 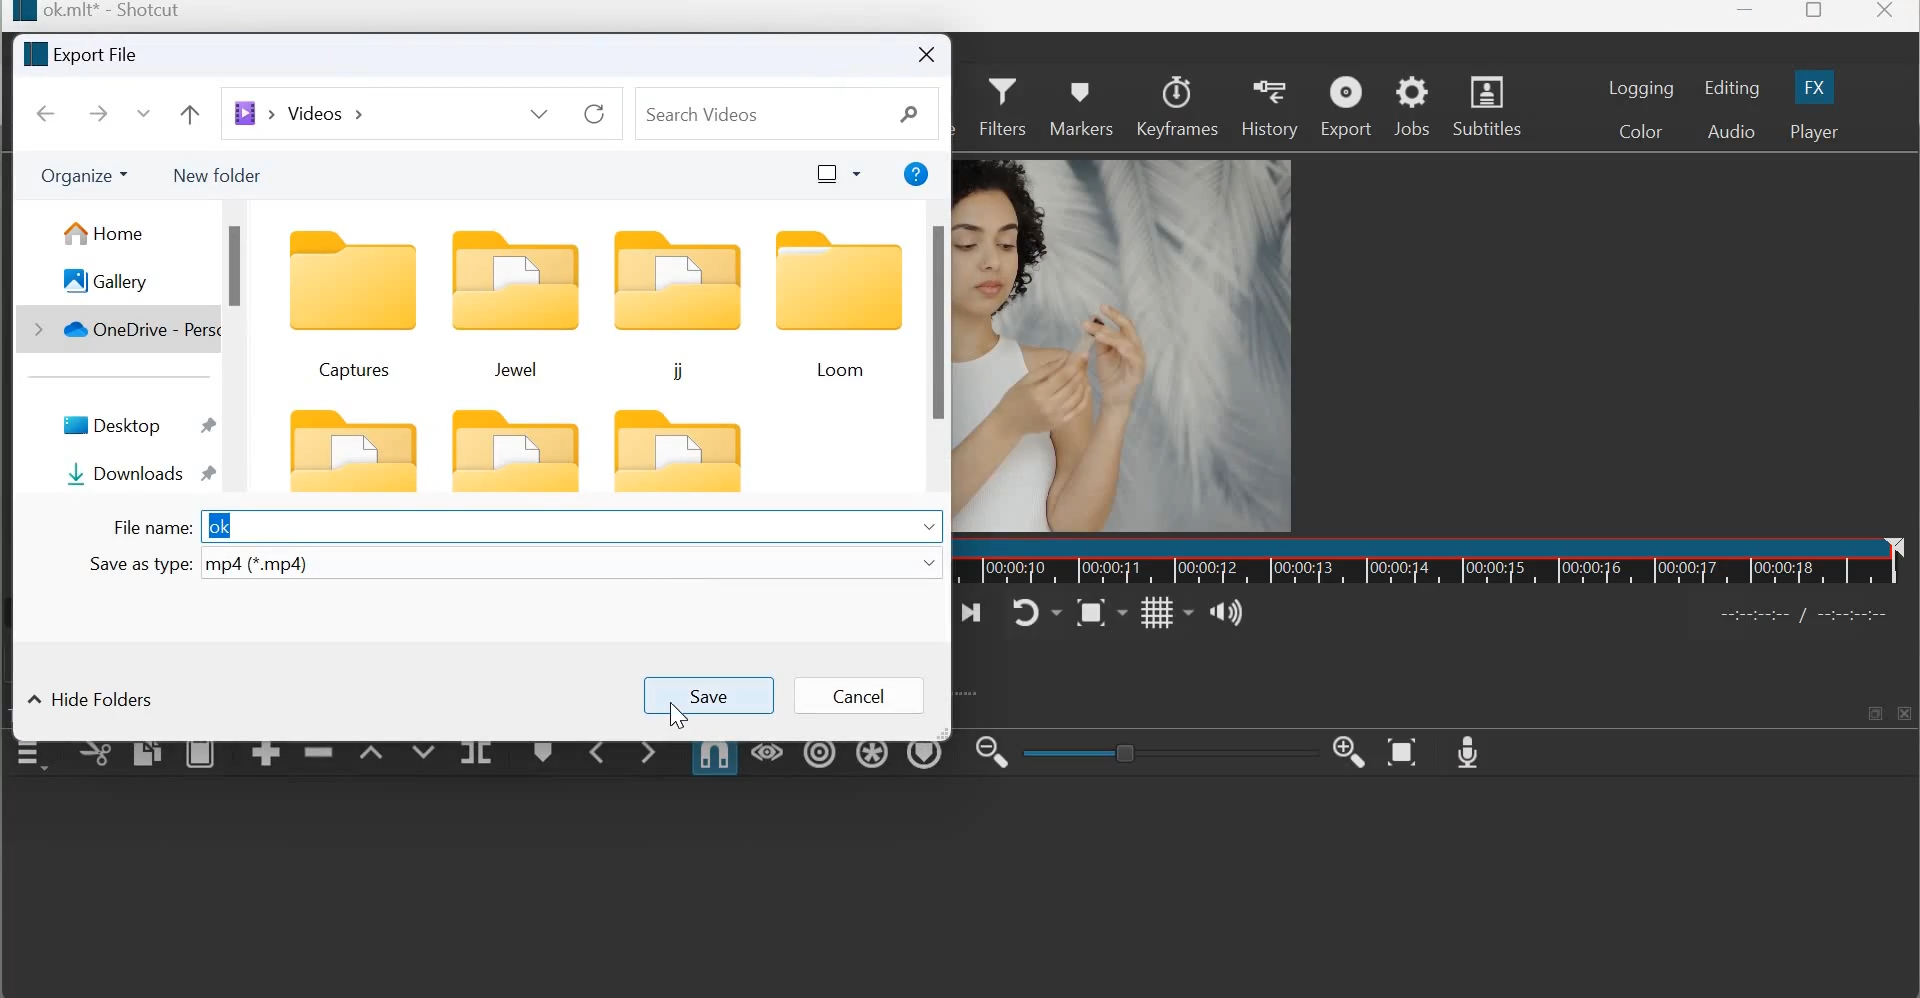 I want to click on expand, so click(x=975, y=692).